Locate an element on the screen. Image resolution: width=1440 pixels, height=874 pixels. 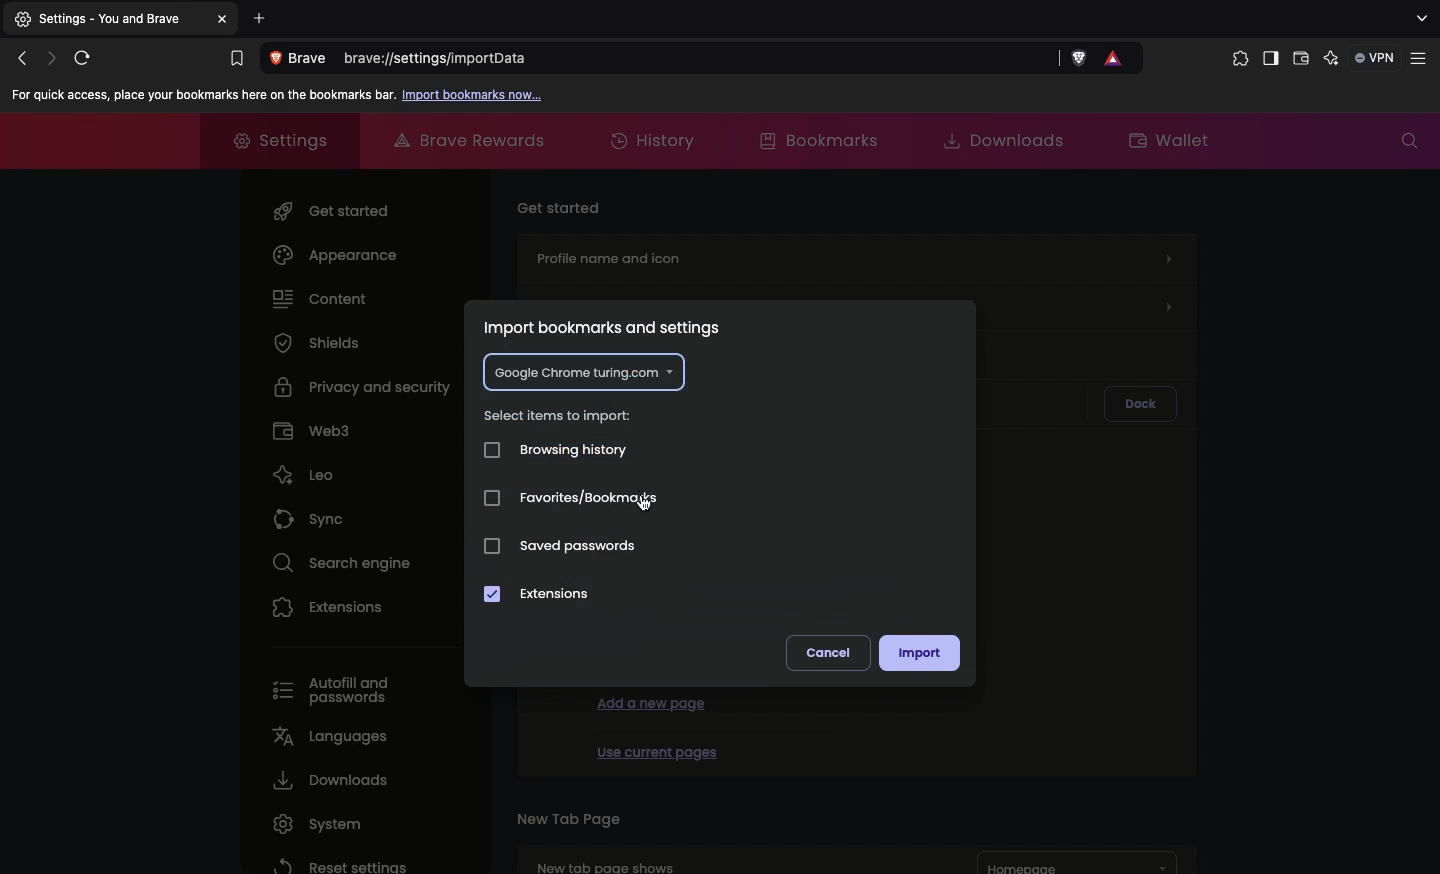
Cancel is located at coordinates (828, 655).